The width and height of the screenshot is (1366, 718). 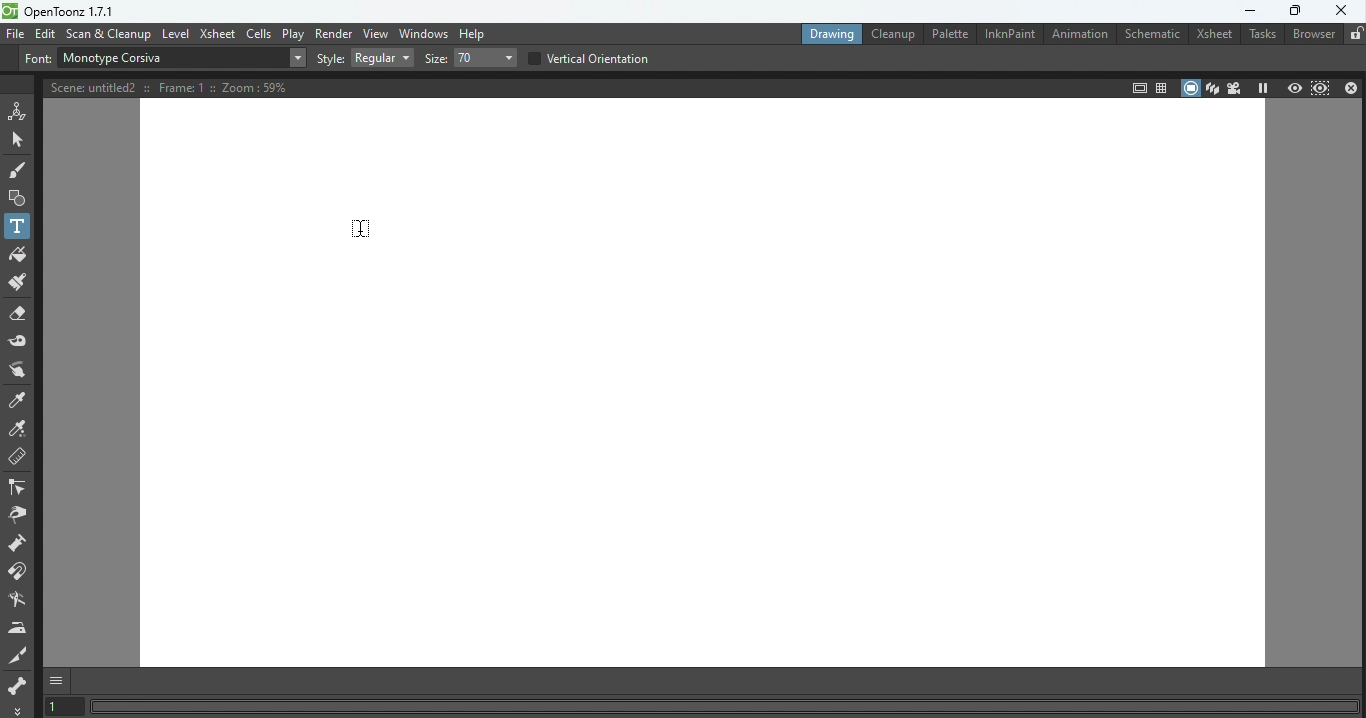 I want to click on skeleton tool, so click(x=19, y=681).